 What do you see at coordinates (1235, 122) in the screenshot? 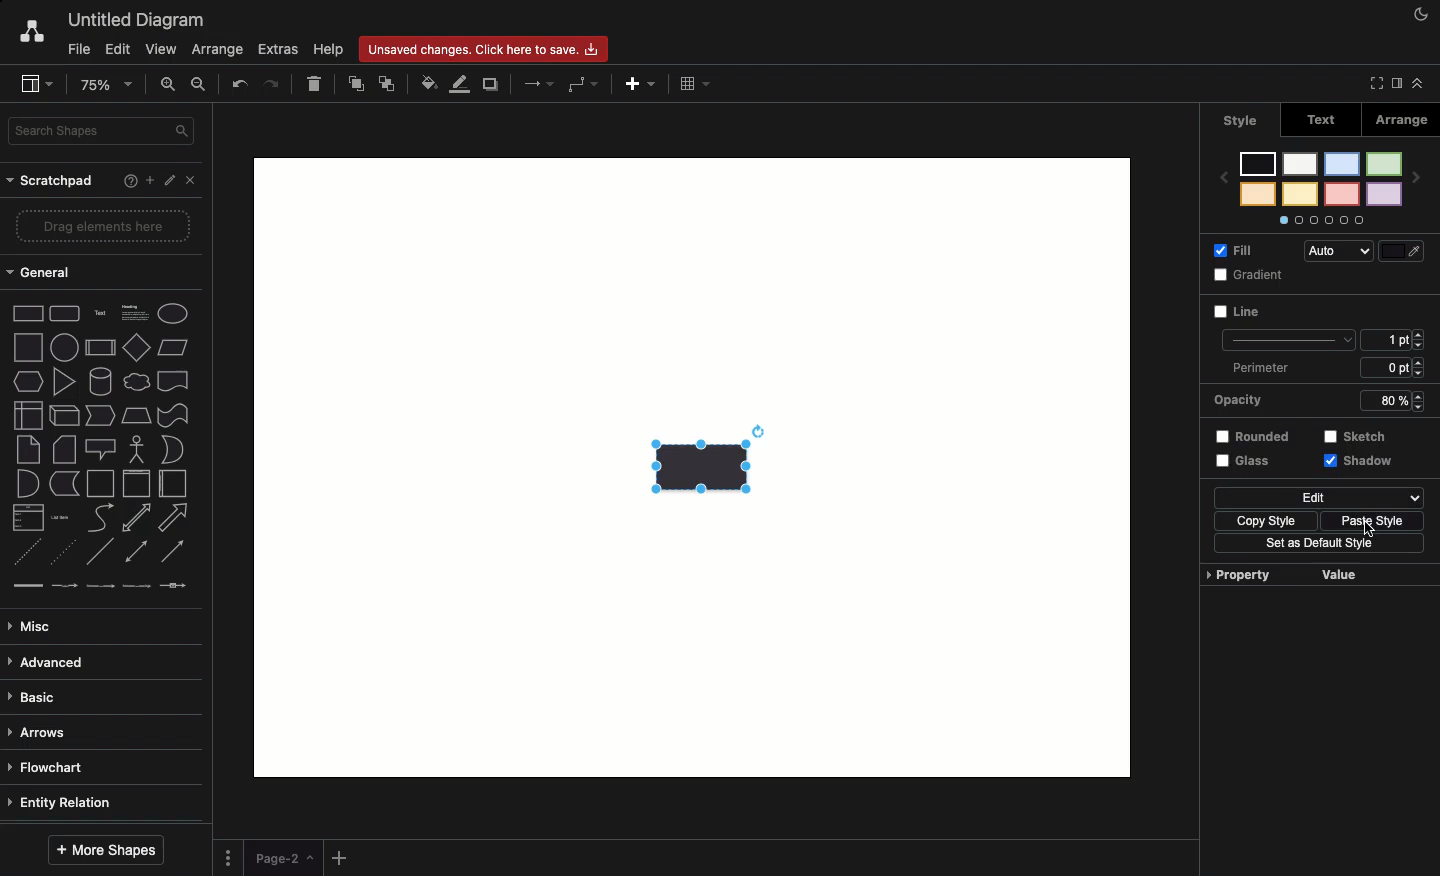
I see `Style` at bounding box center [1235, 122].